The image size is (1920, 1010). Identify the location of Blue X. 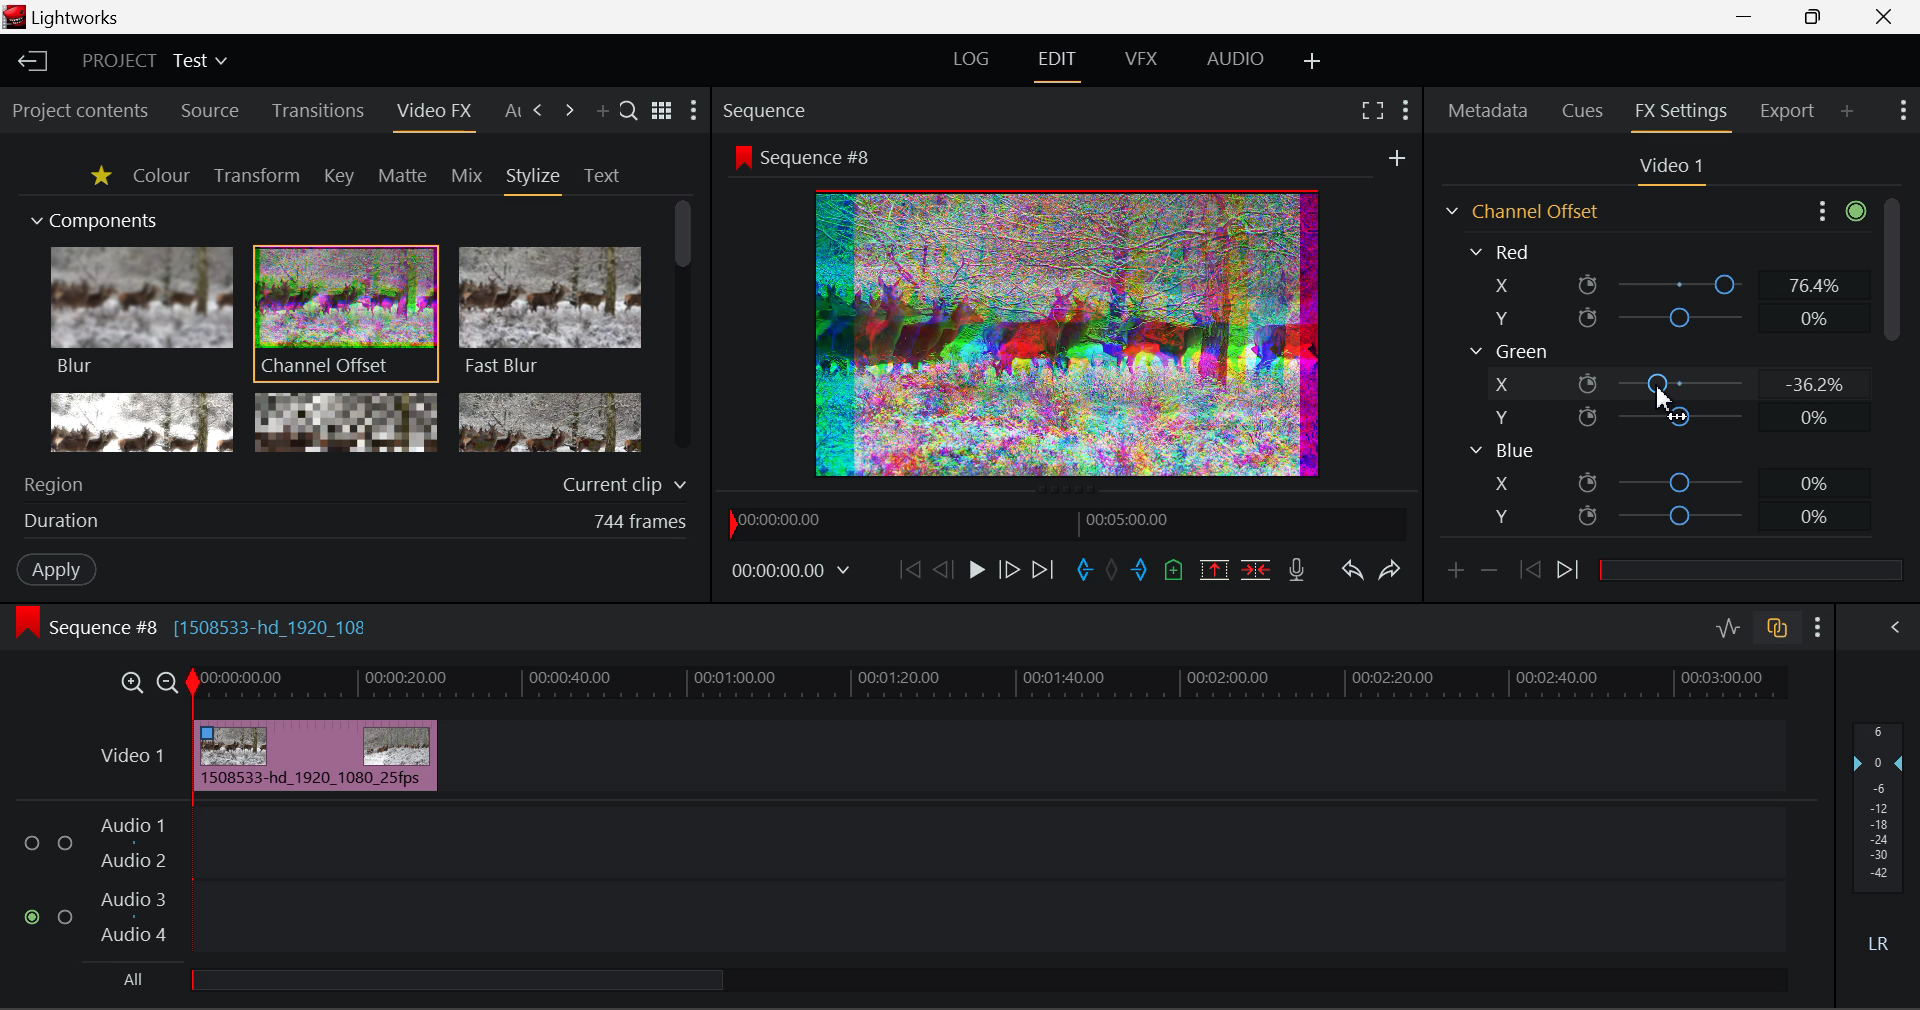
(1668, 481).